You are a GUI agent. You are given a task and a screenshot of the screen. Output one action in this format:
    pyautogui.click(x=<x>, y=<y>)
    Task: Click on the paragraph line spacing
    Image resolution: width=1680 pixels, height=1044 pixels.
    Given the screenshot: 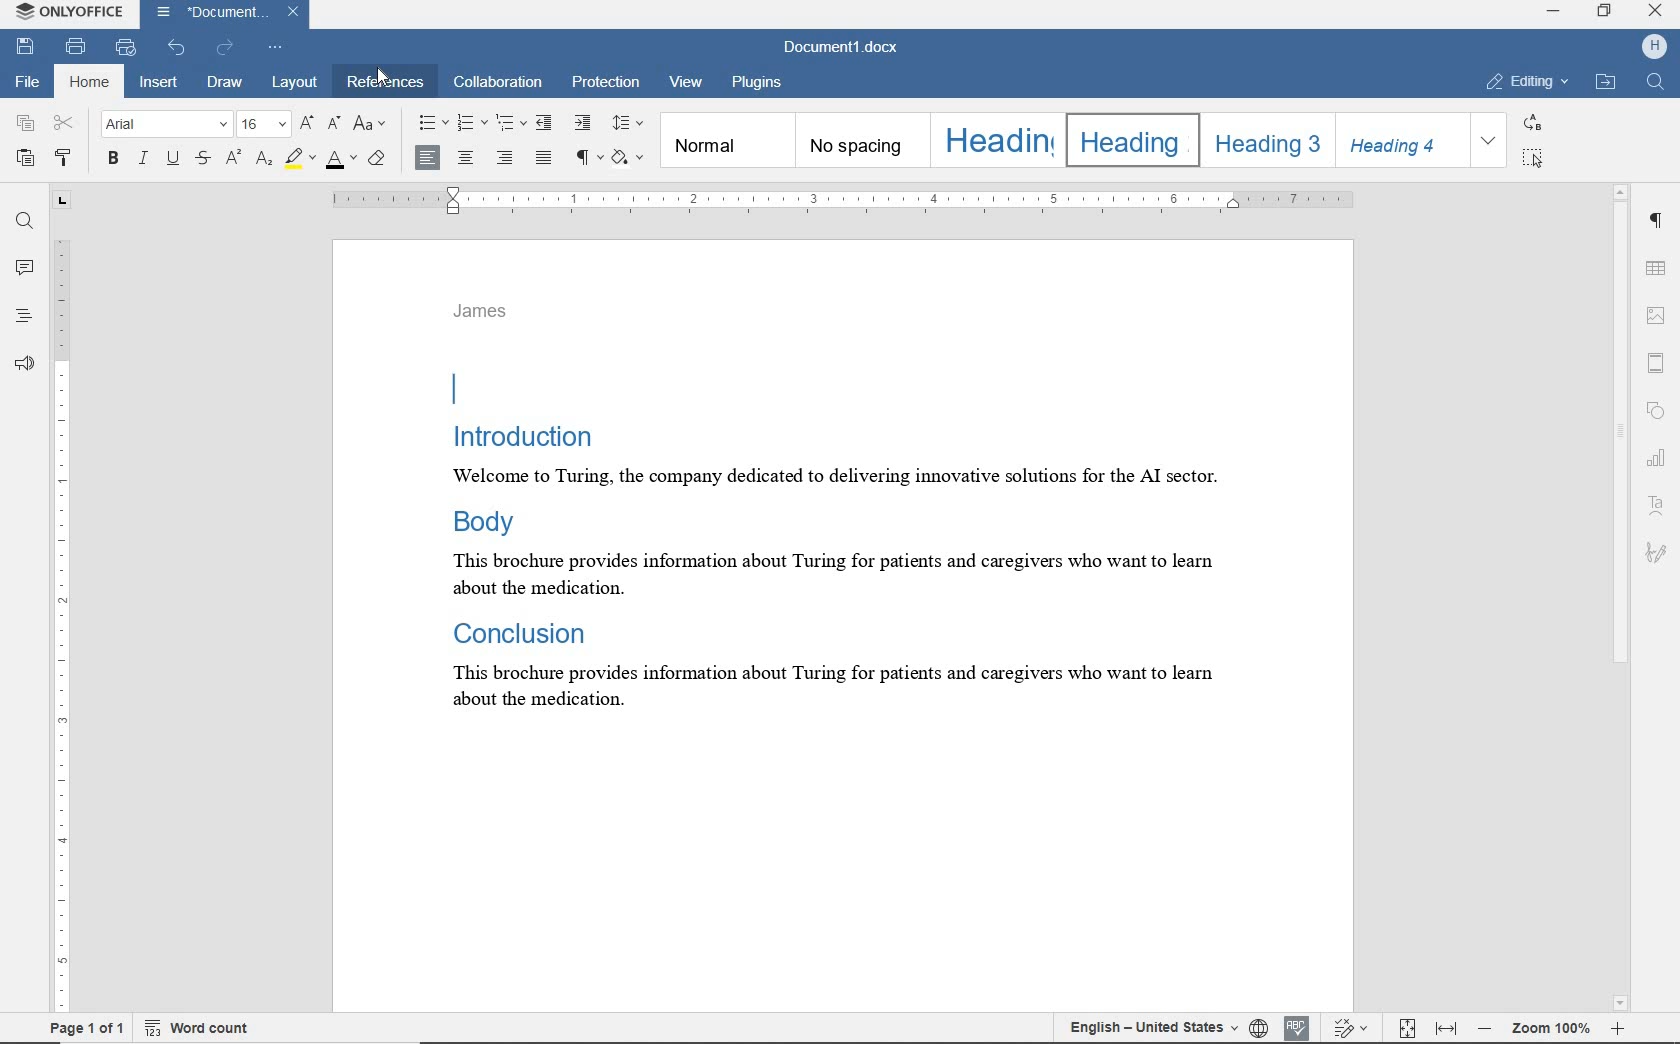 What is the action you would take?
    pyautogui.click(x=627, y=125)
    